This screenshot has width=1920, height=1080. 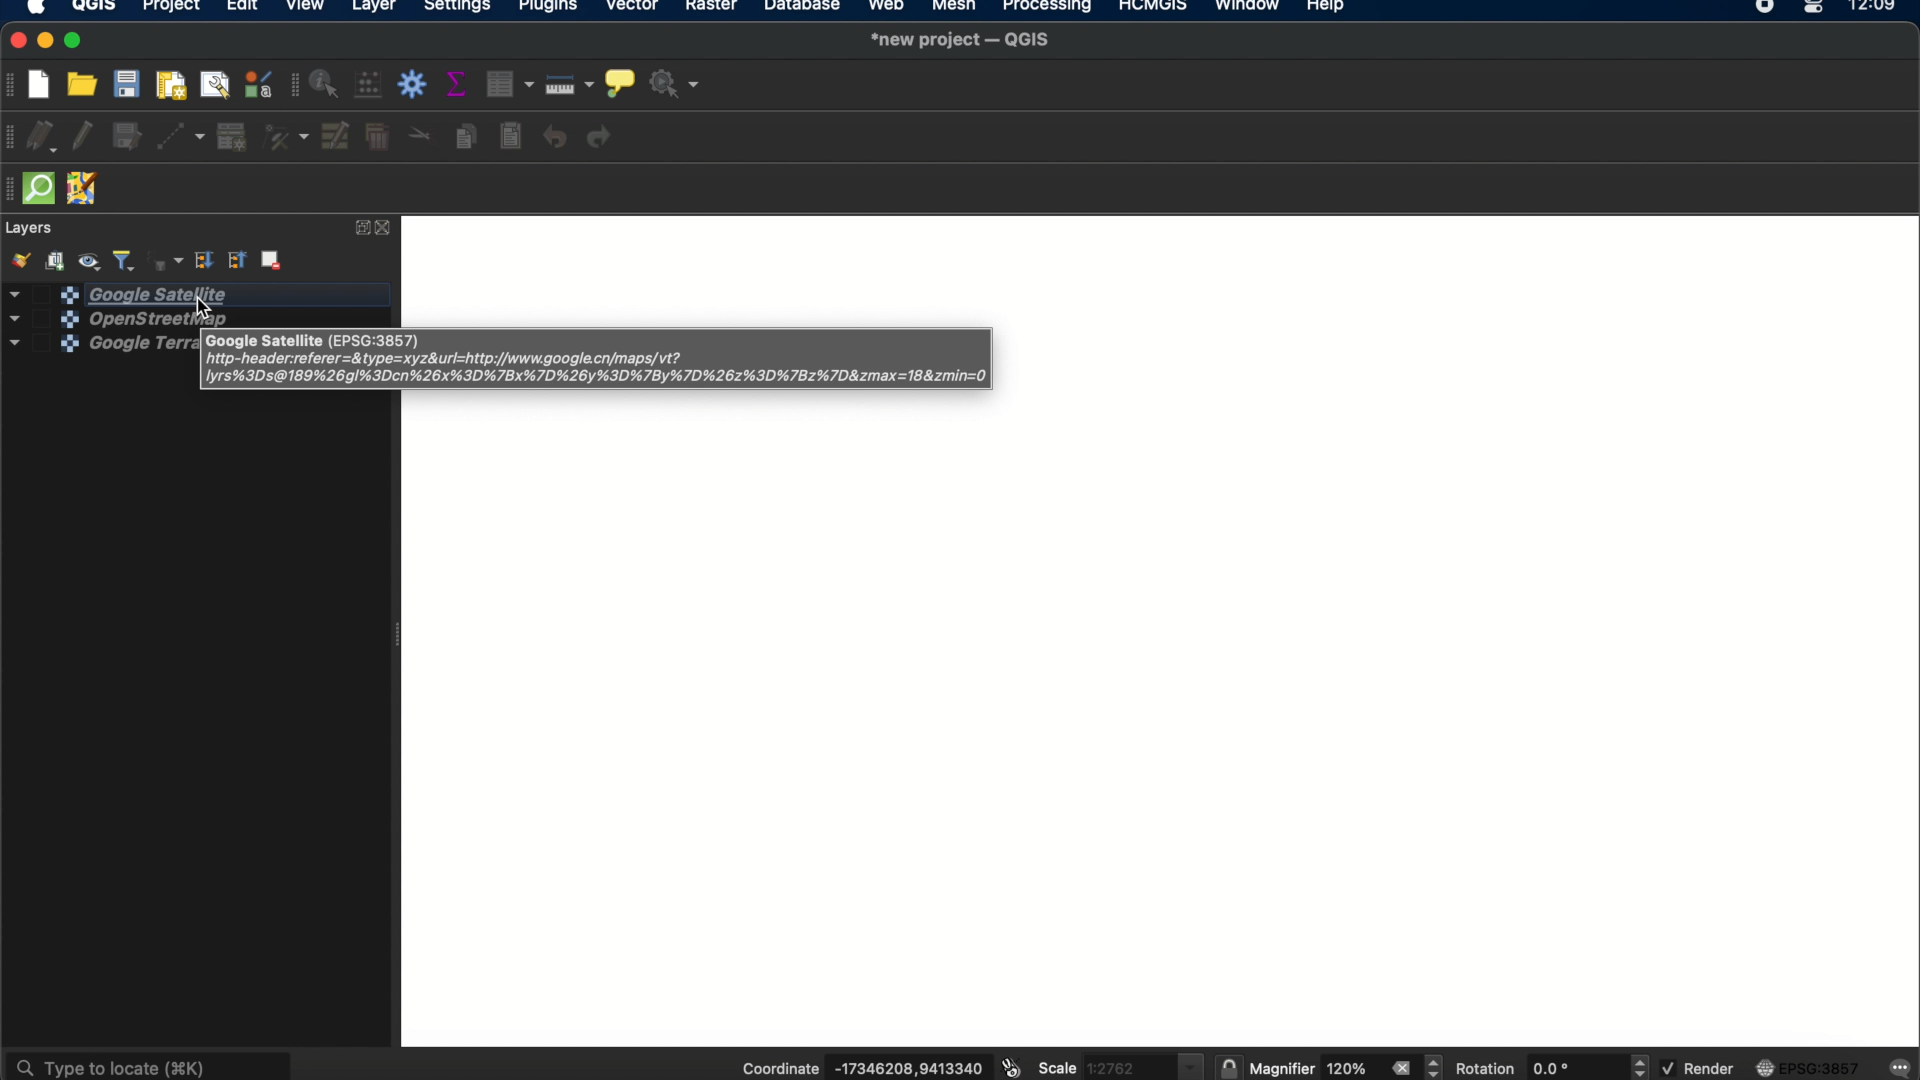 I want to click on *new project-QGIS, so click(x=962, y=41).